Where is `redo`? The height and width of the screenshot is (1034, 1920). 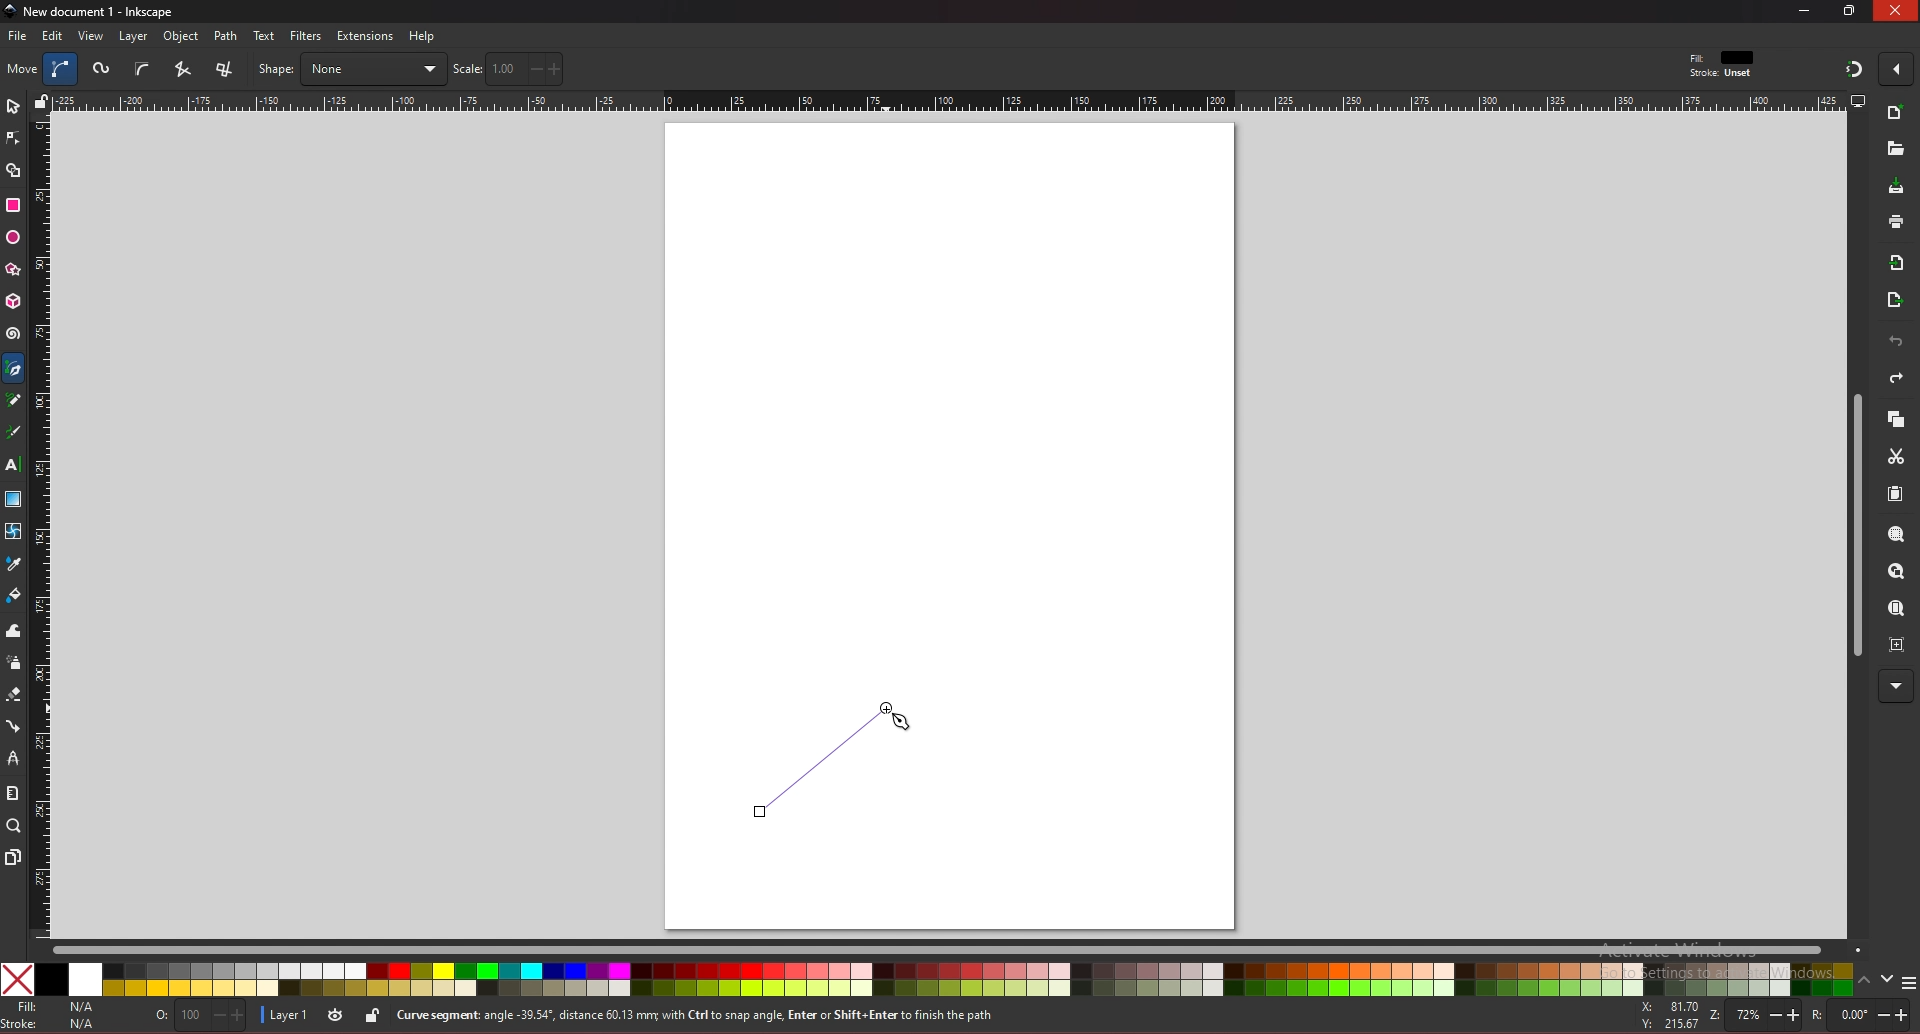
redo is located at coordinates (1896, 378).